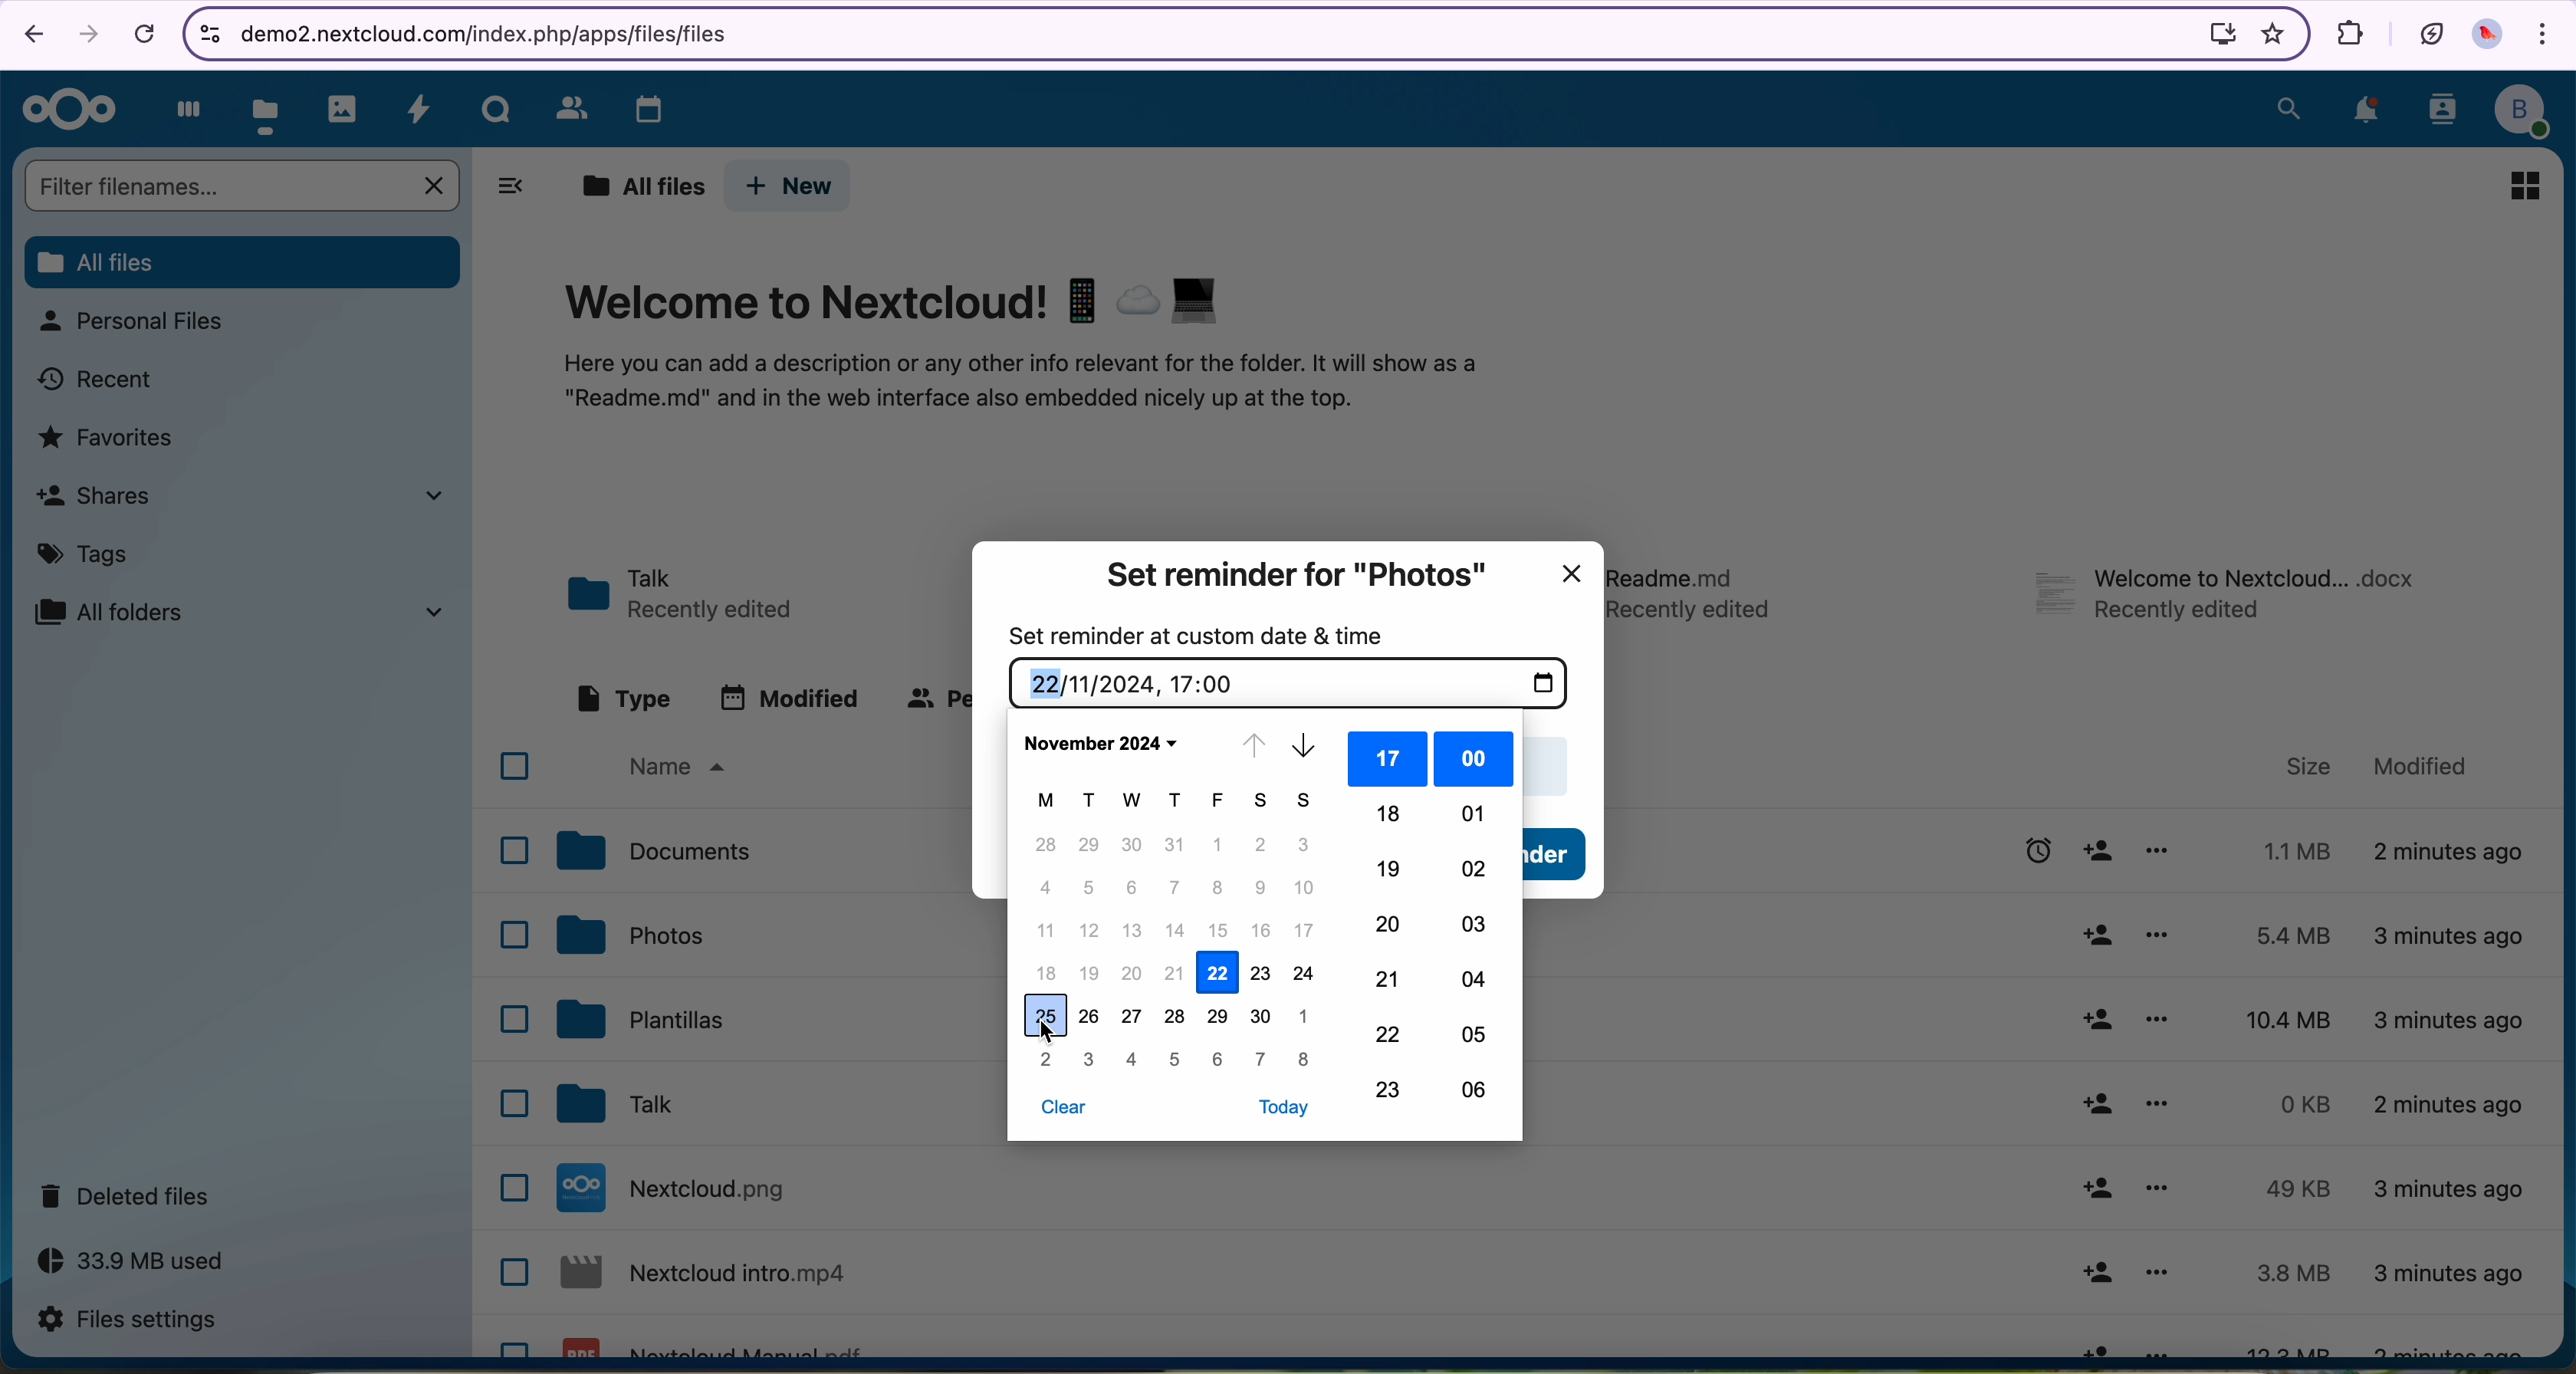 This screenshot has height=1374, width=2576. I want to click on 3, so click(1304, 845).